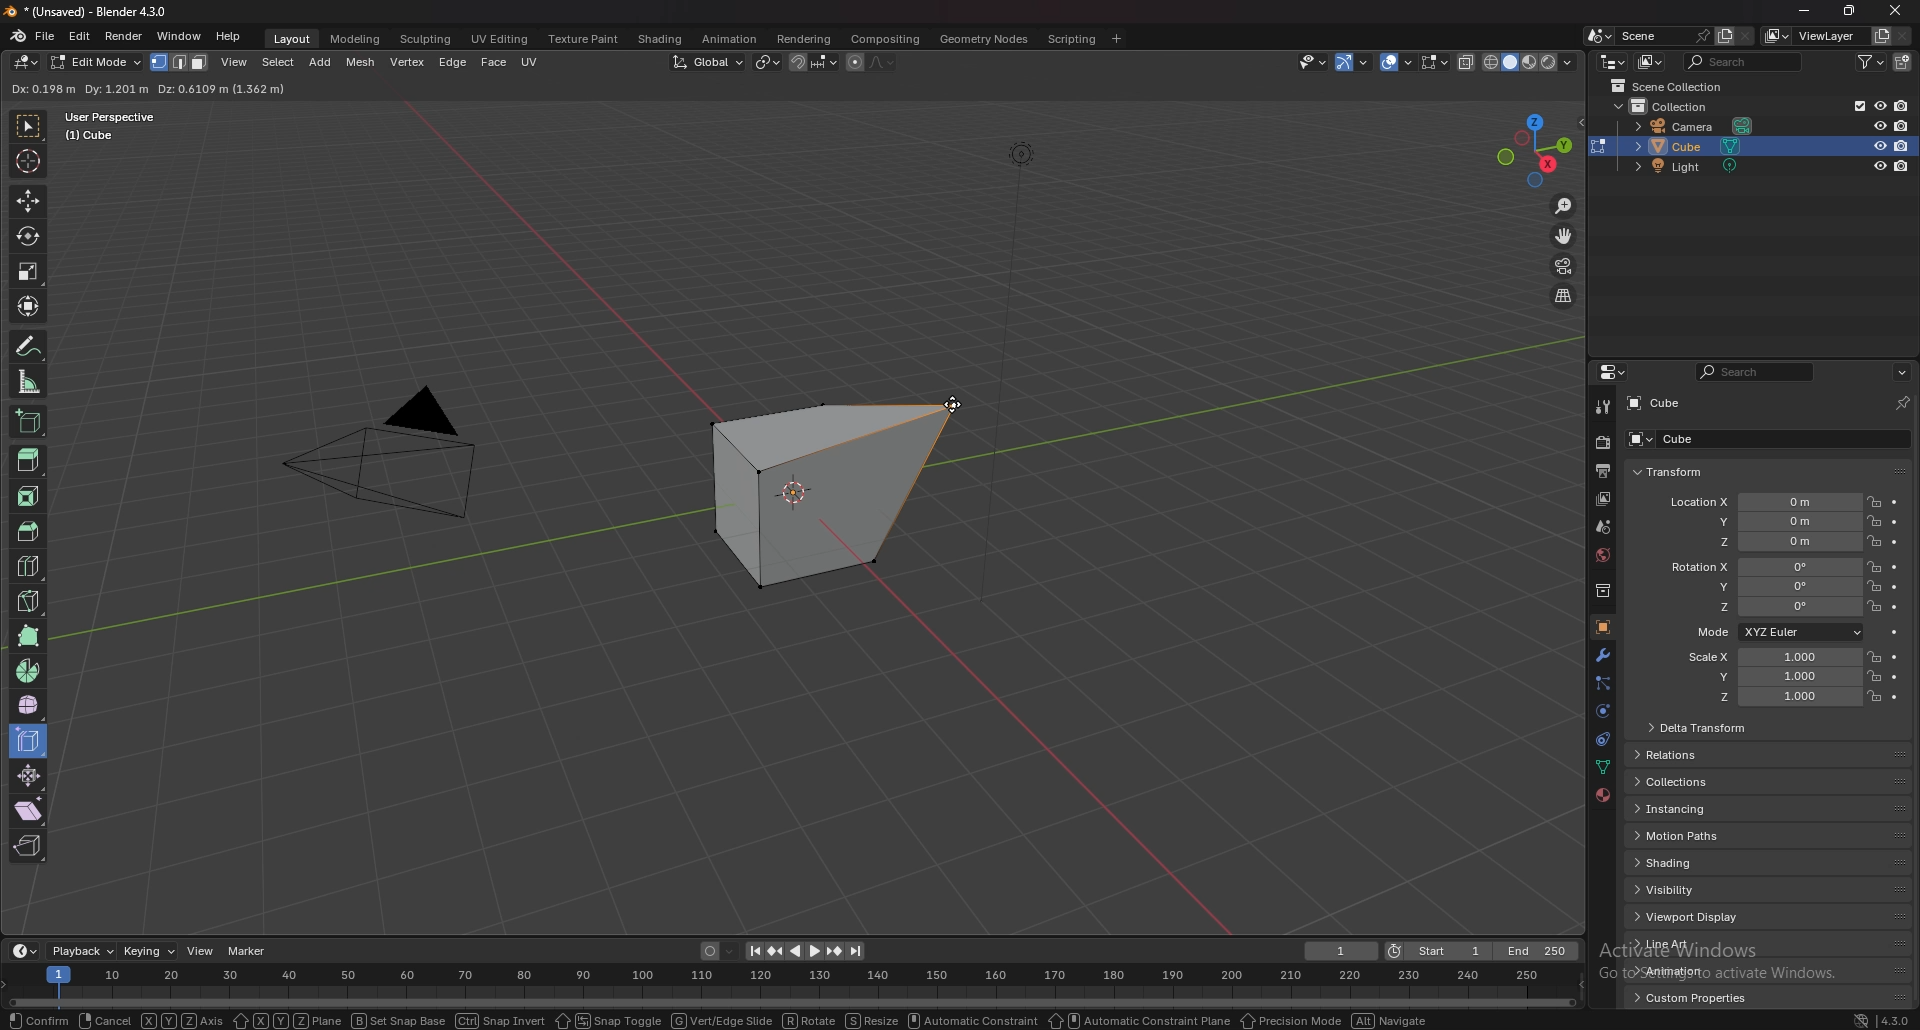 The image size is (1920, 1030). I want to click on animate property, so click(1894, 697).